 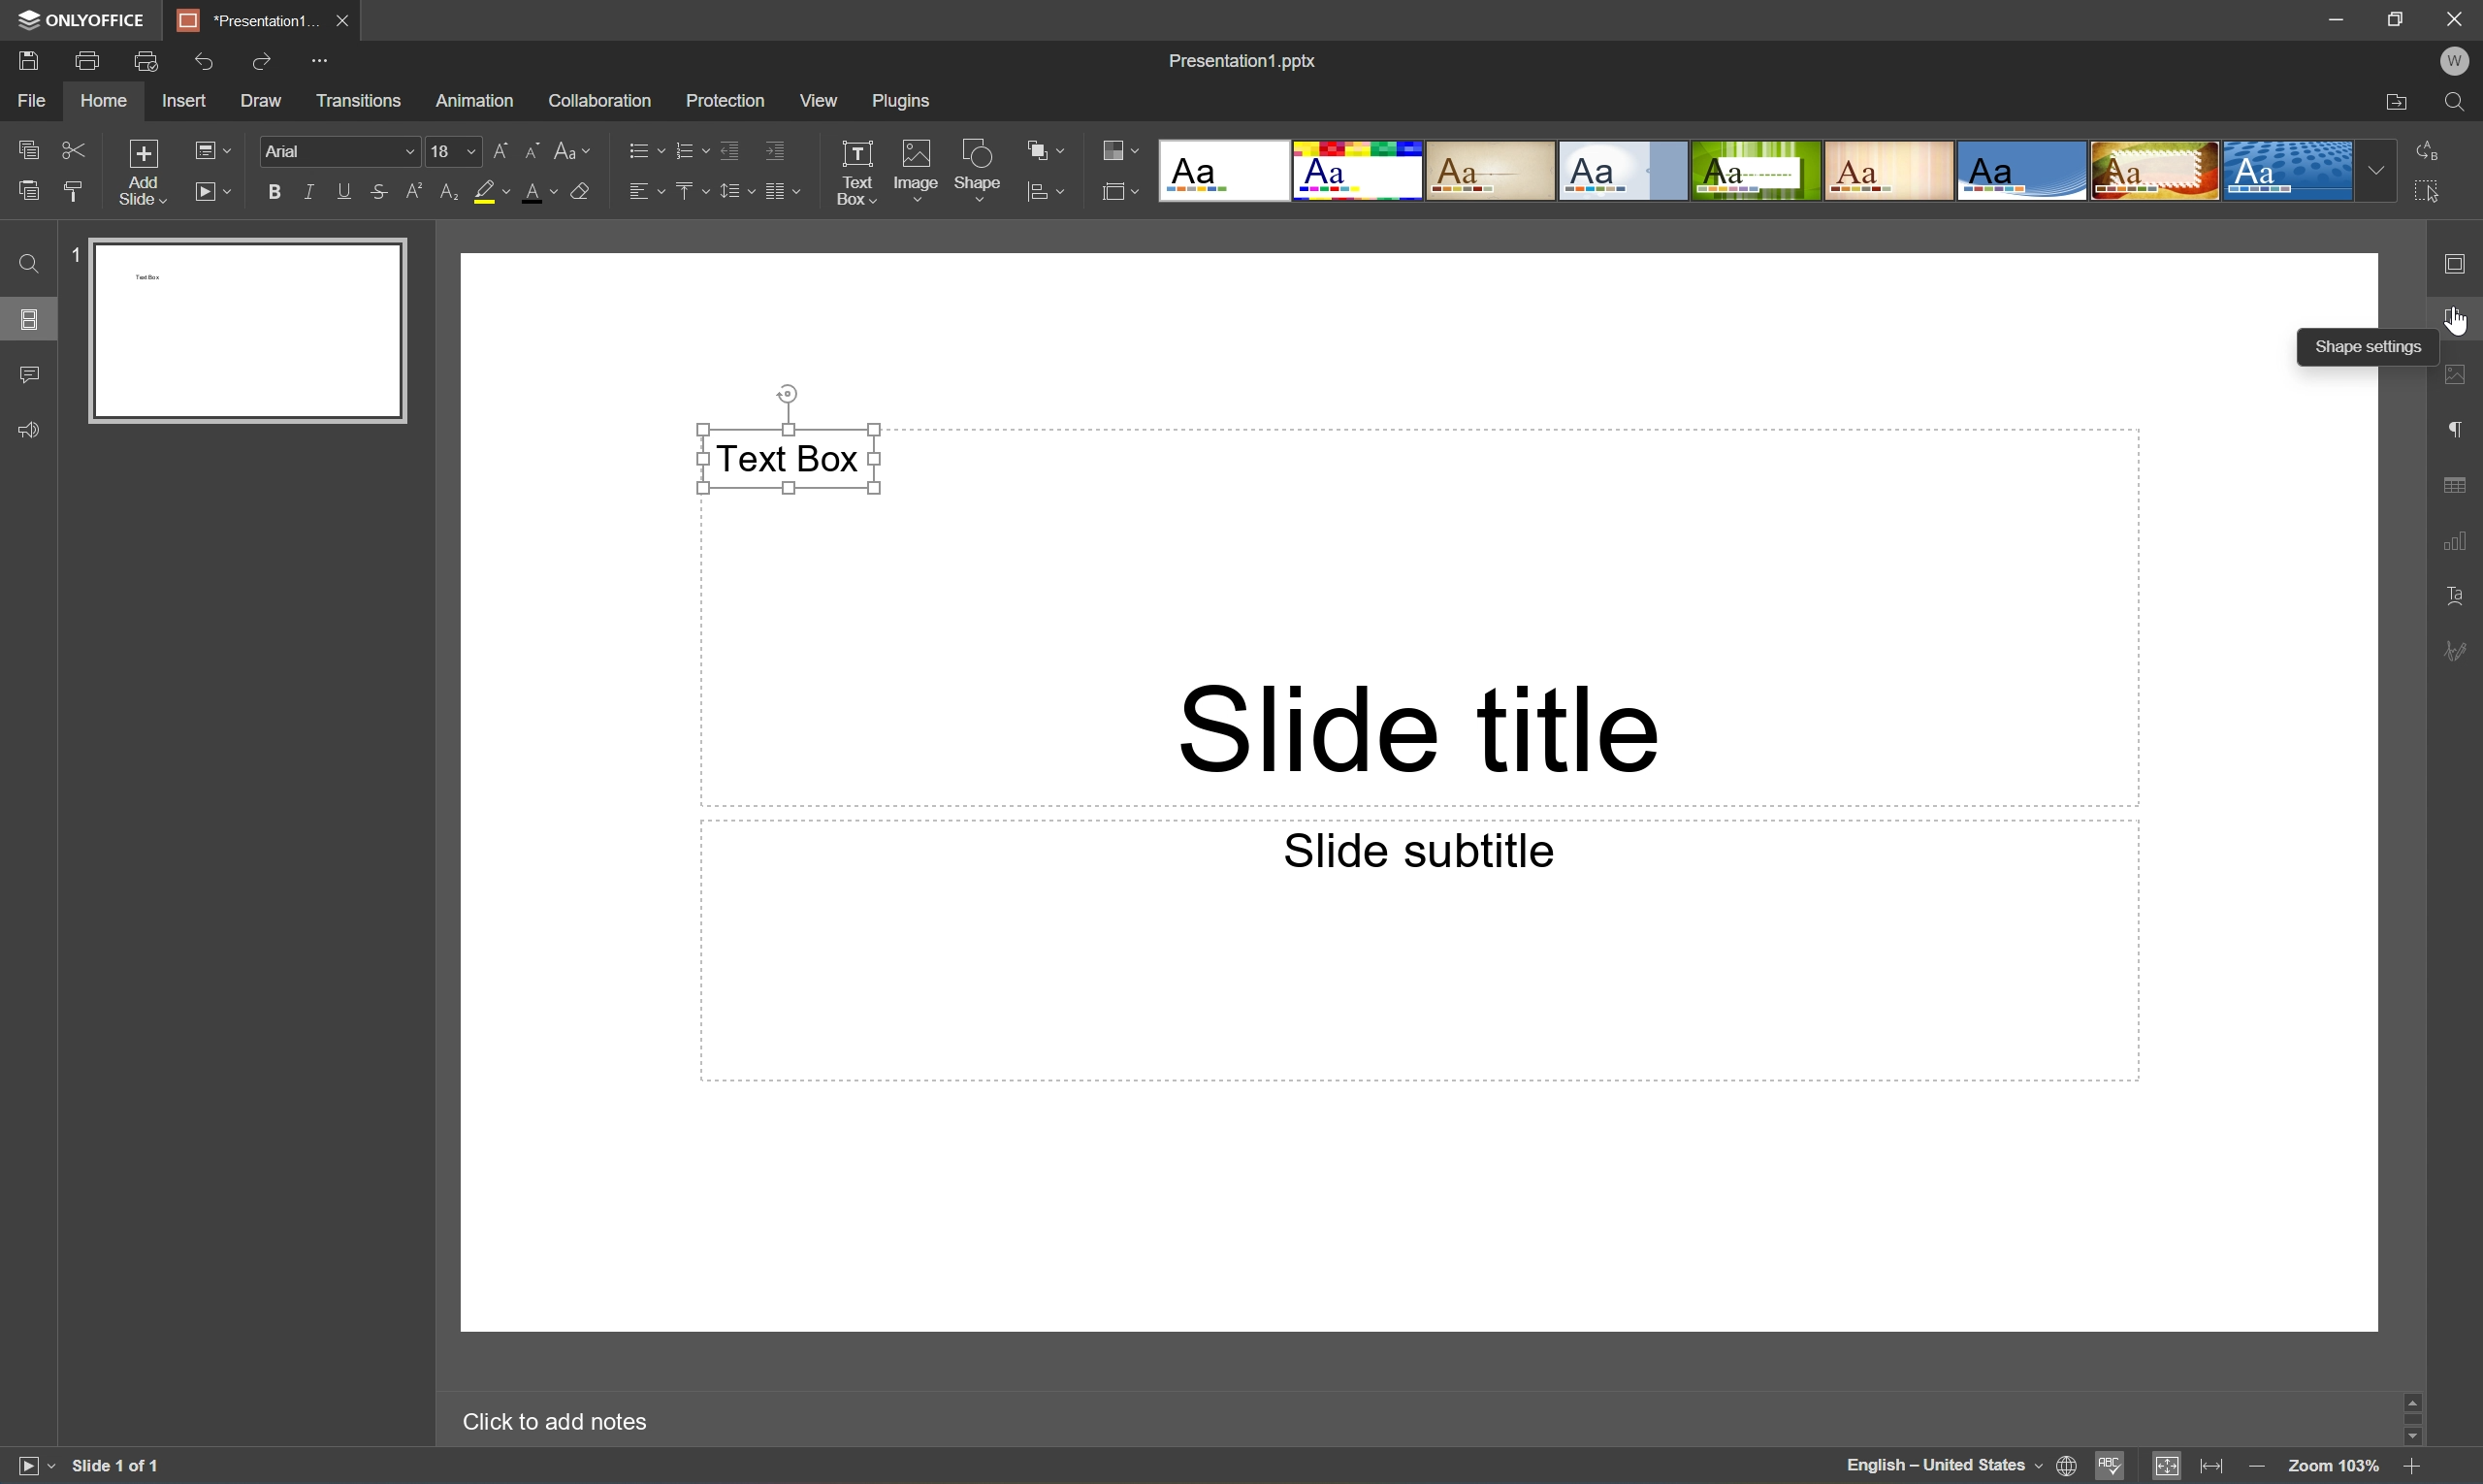 What do you see at coordinates (529, 151) in the screenshot?
I see `Decrement font size` at bounding box center [529, 151].